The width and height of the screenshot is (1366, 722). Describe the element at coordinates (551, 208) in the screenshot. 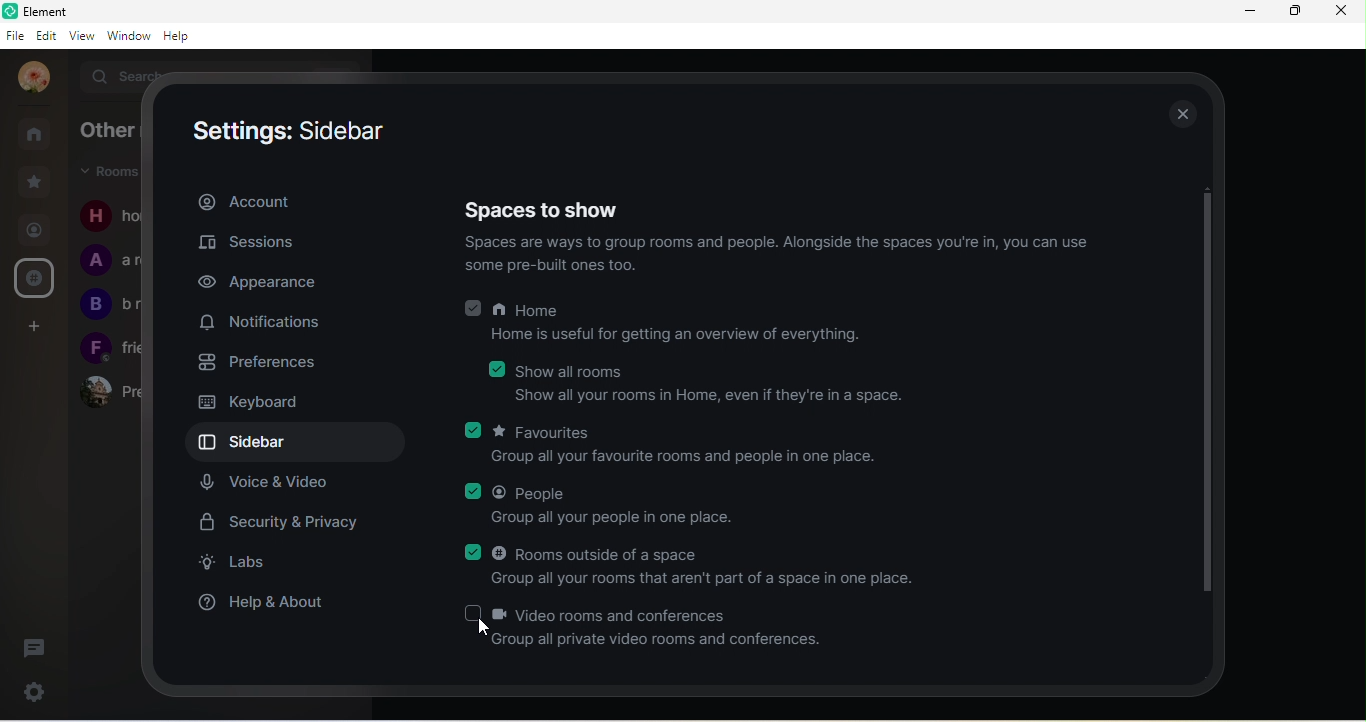

I see `spaces to show` at that location.